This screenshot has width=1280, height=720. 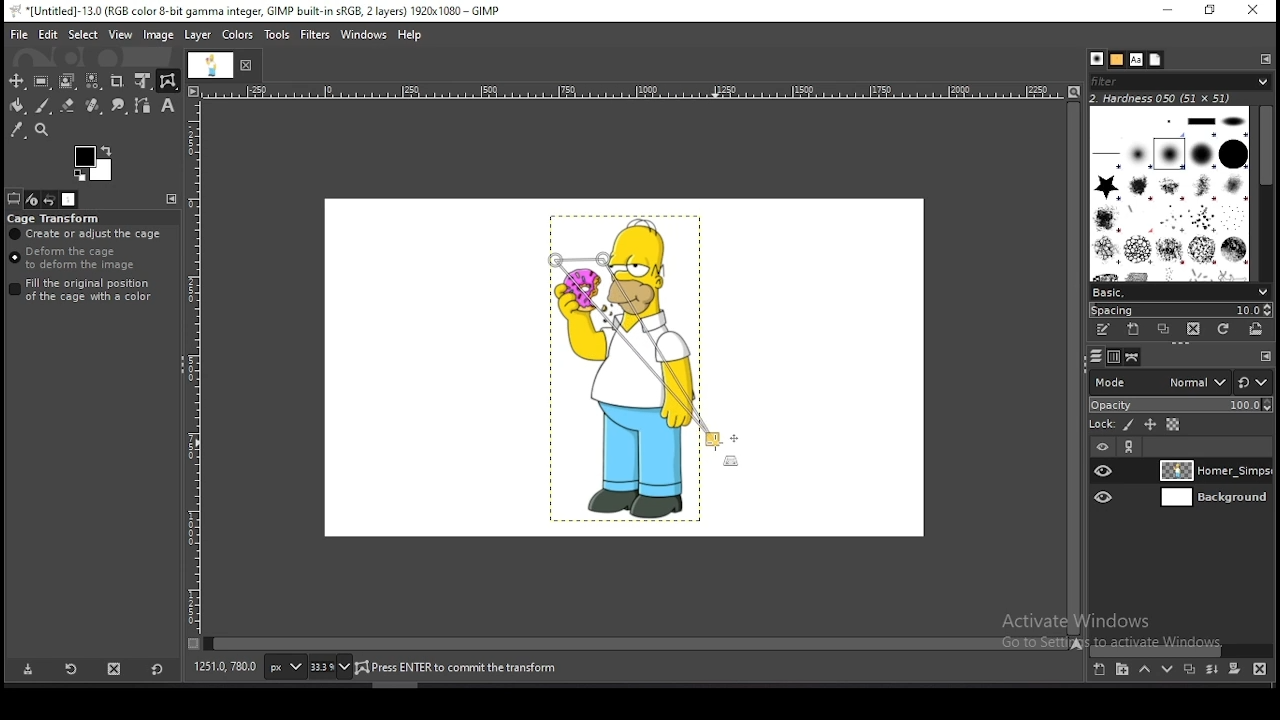 I want to click on colors, so click(x=237, y=35).